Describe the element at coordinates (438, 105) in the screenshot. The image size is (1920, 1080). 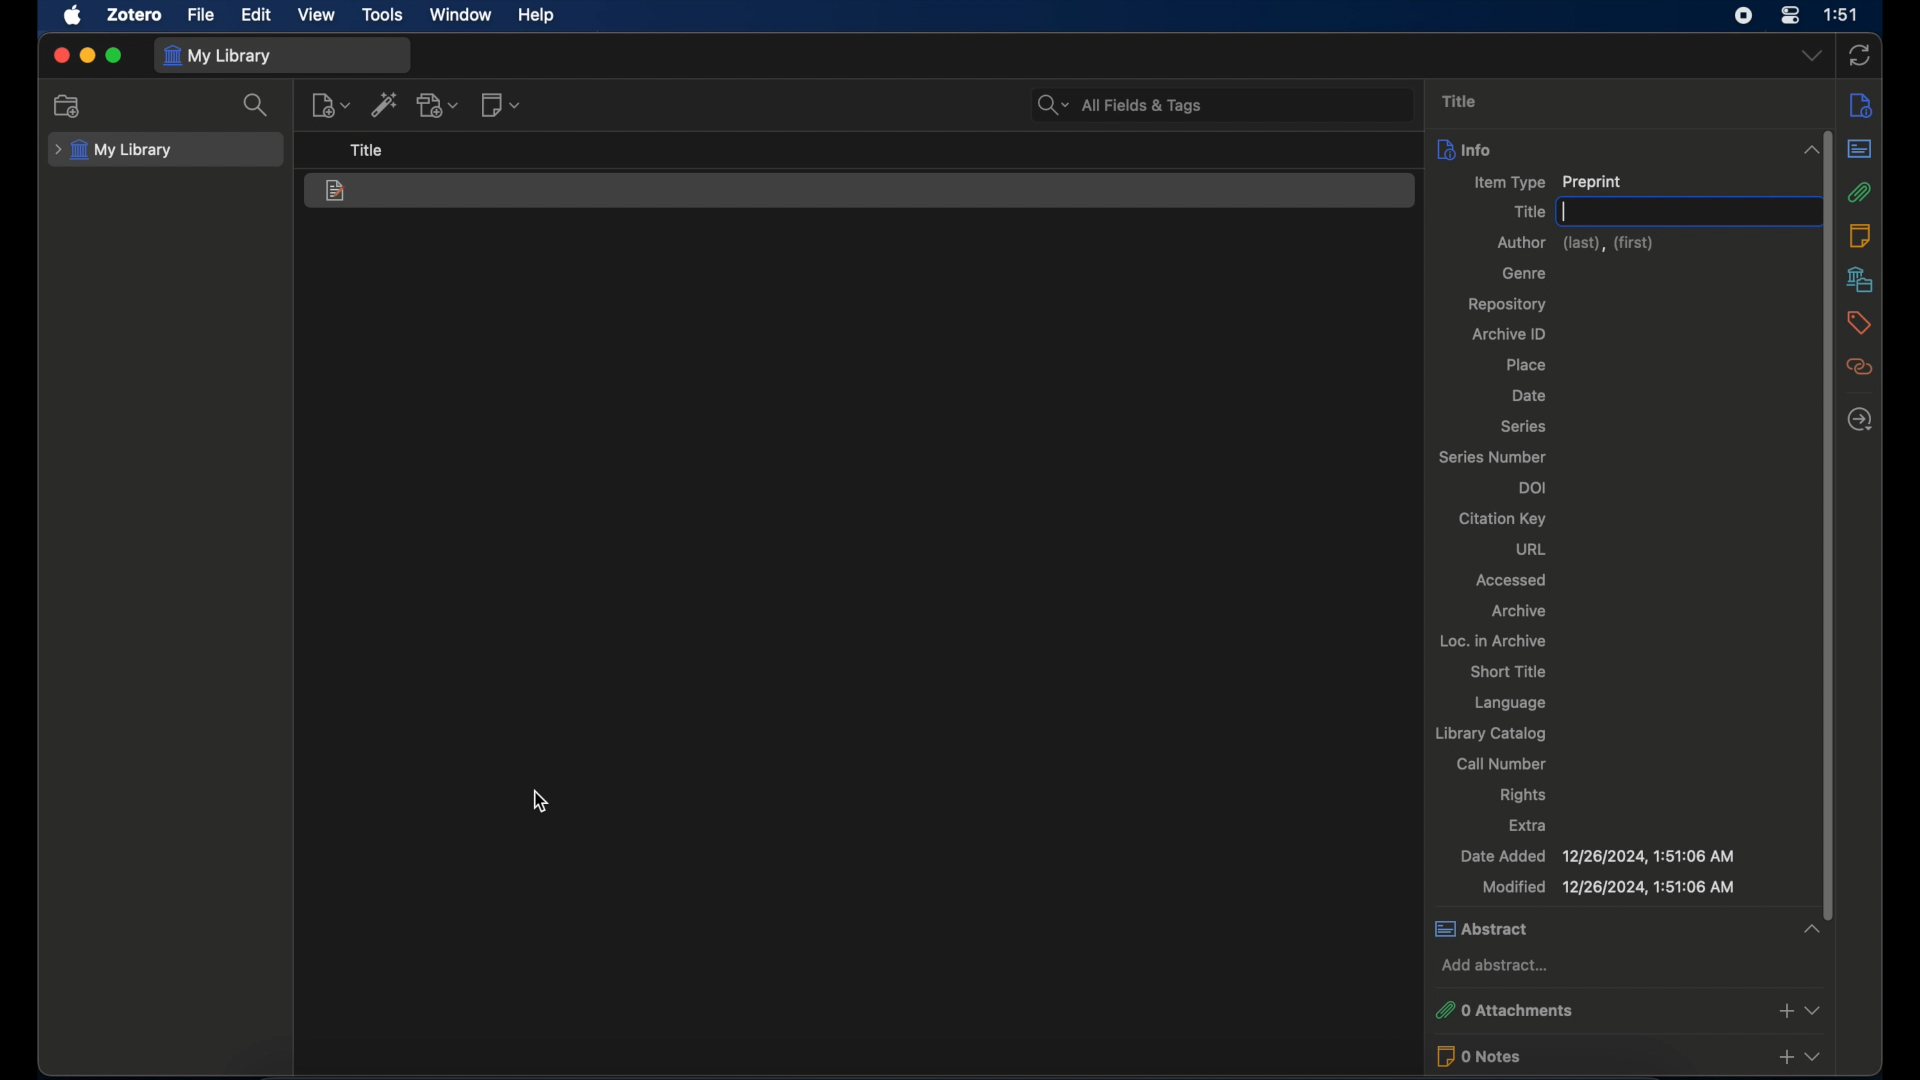
I see `add attachment` at that location.